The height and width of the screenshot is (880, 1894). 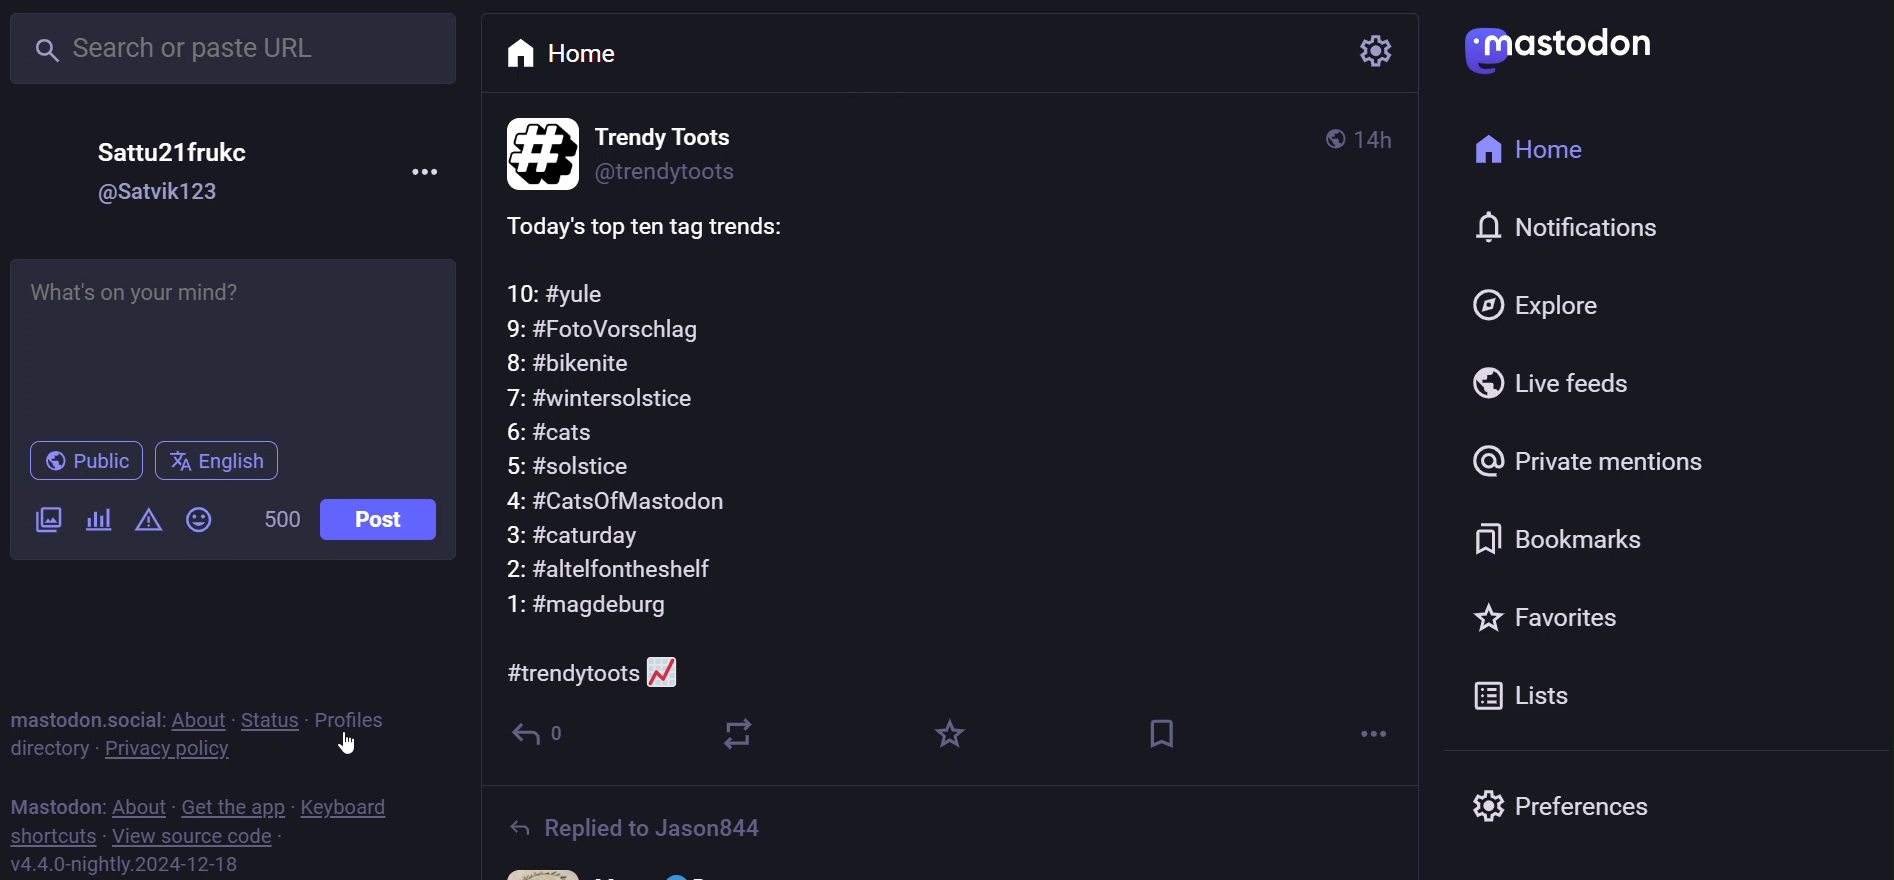 What do you see at coordinates (161, 193) in the screenshot?
I see `@Satvik123` at bounding box center [161, 193].